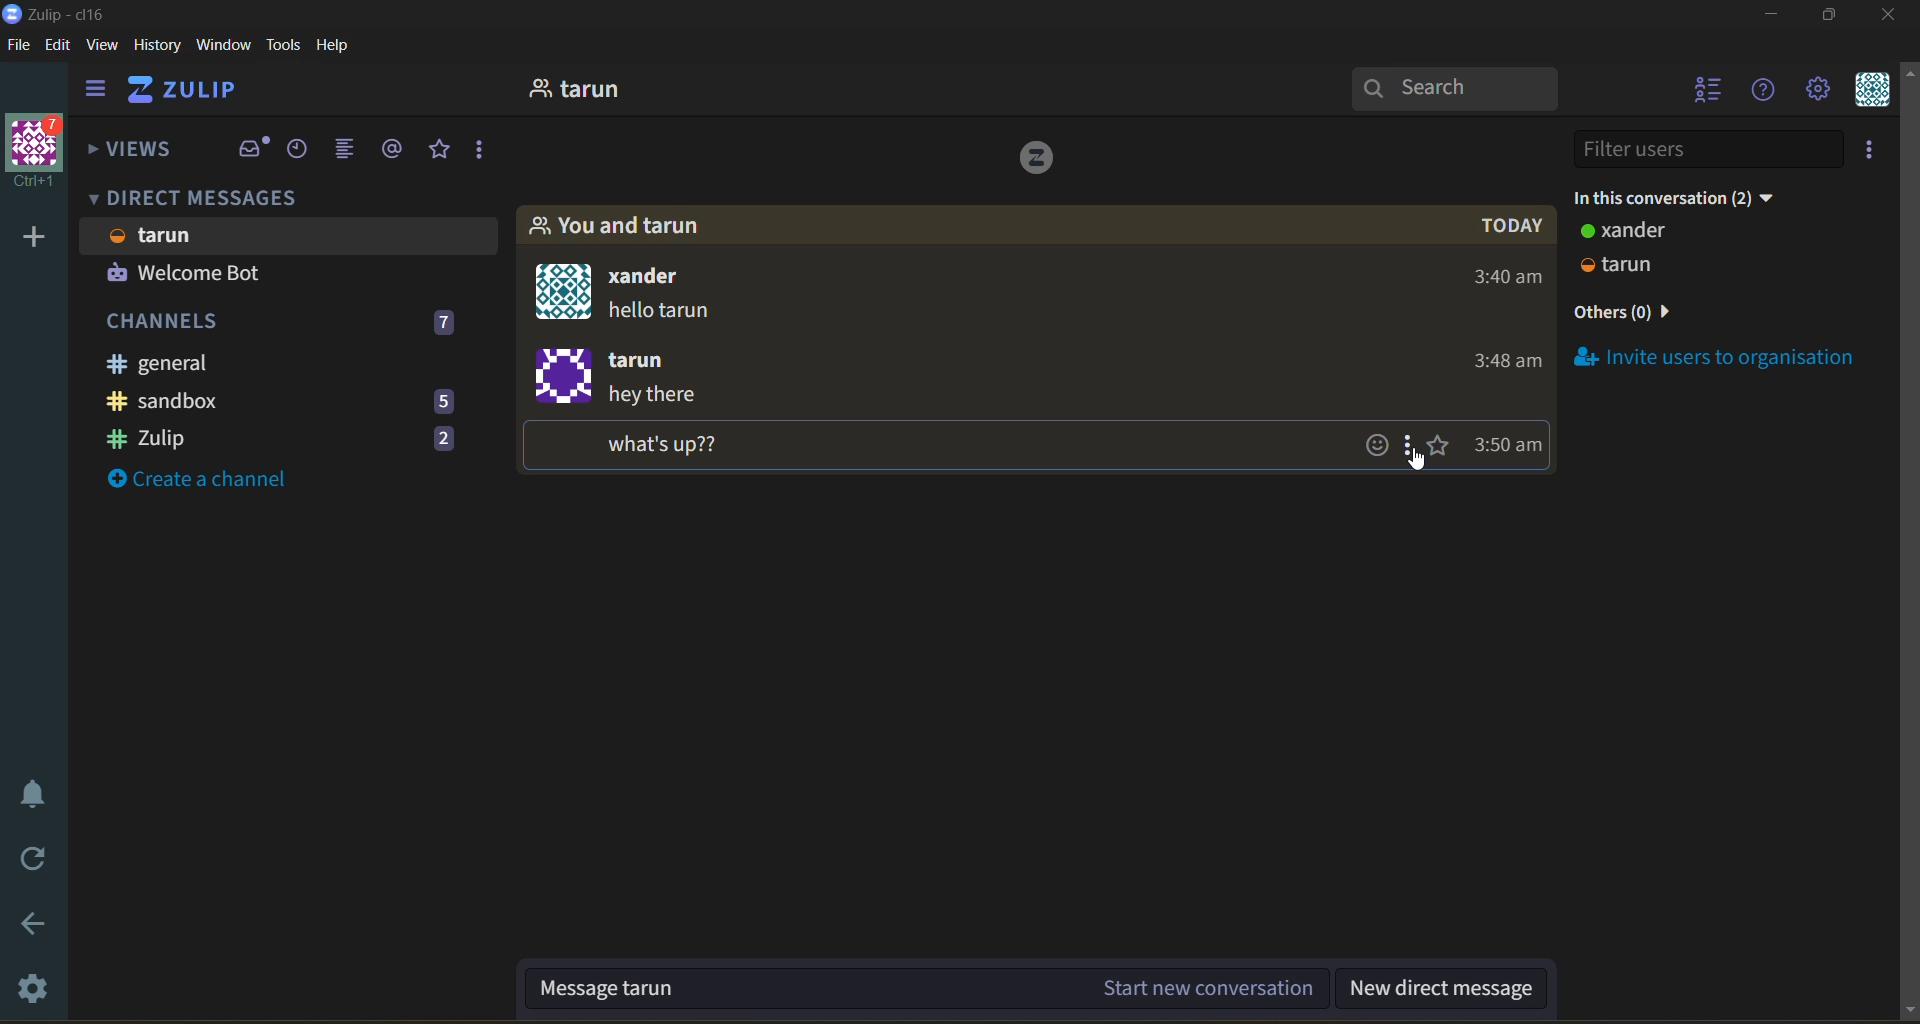 The image size is (1920, 1024). I want to click on filter users, so click(1703, 149).